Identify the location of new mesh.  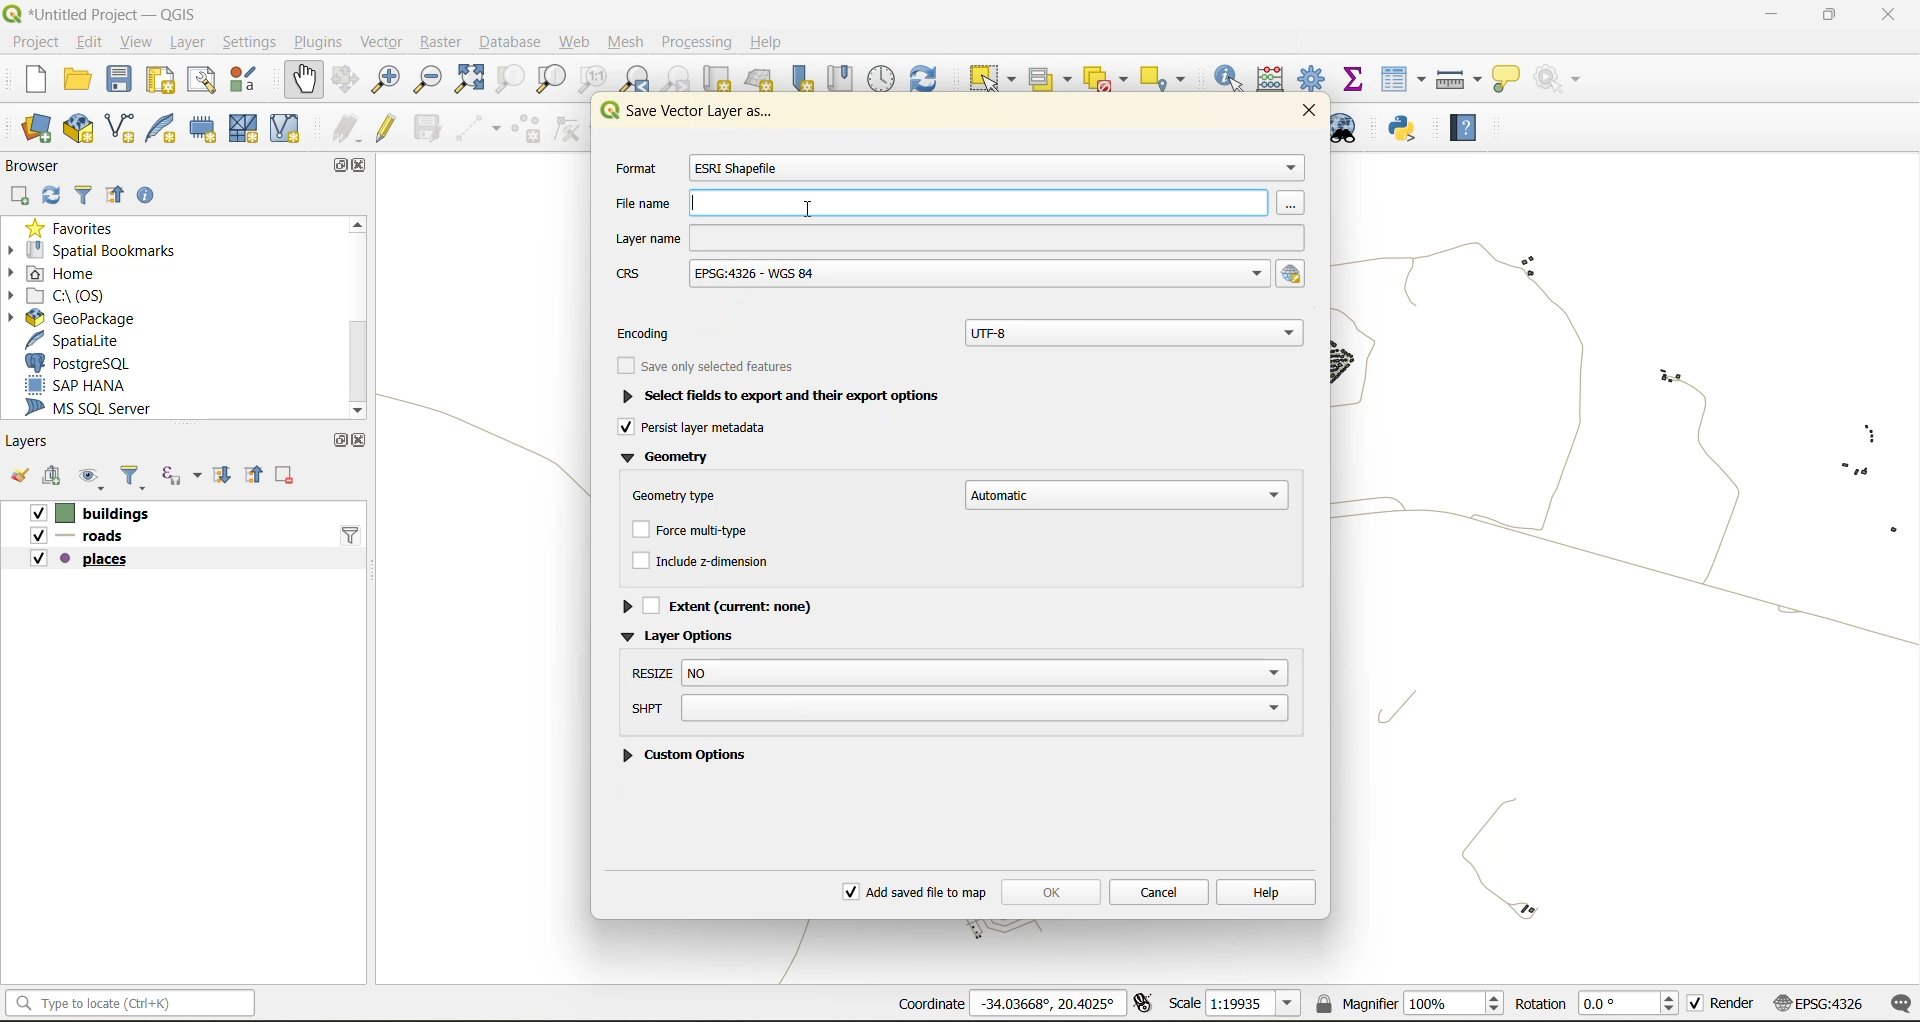
(242, 128).